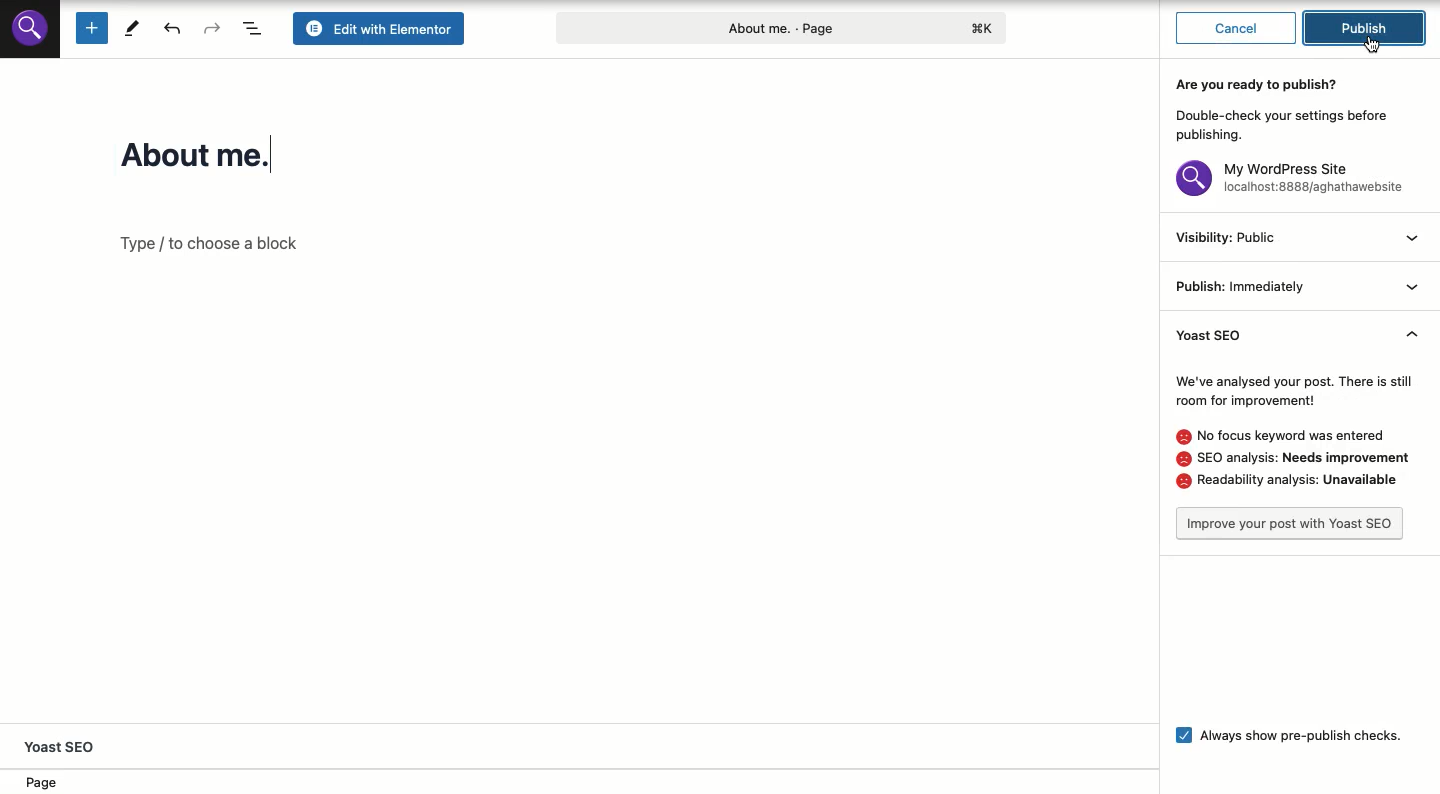  Describe the element at coordinates (382, 28) in the screenshot. I see `Edit with Elementor` at that location.